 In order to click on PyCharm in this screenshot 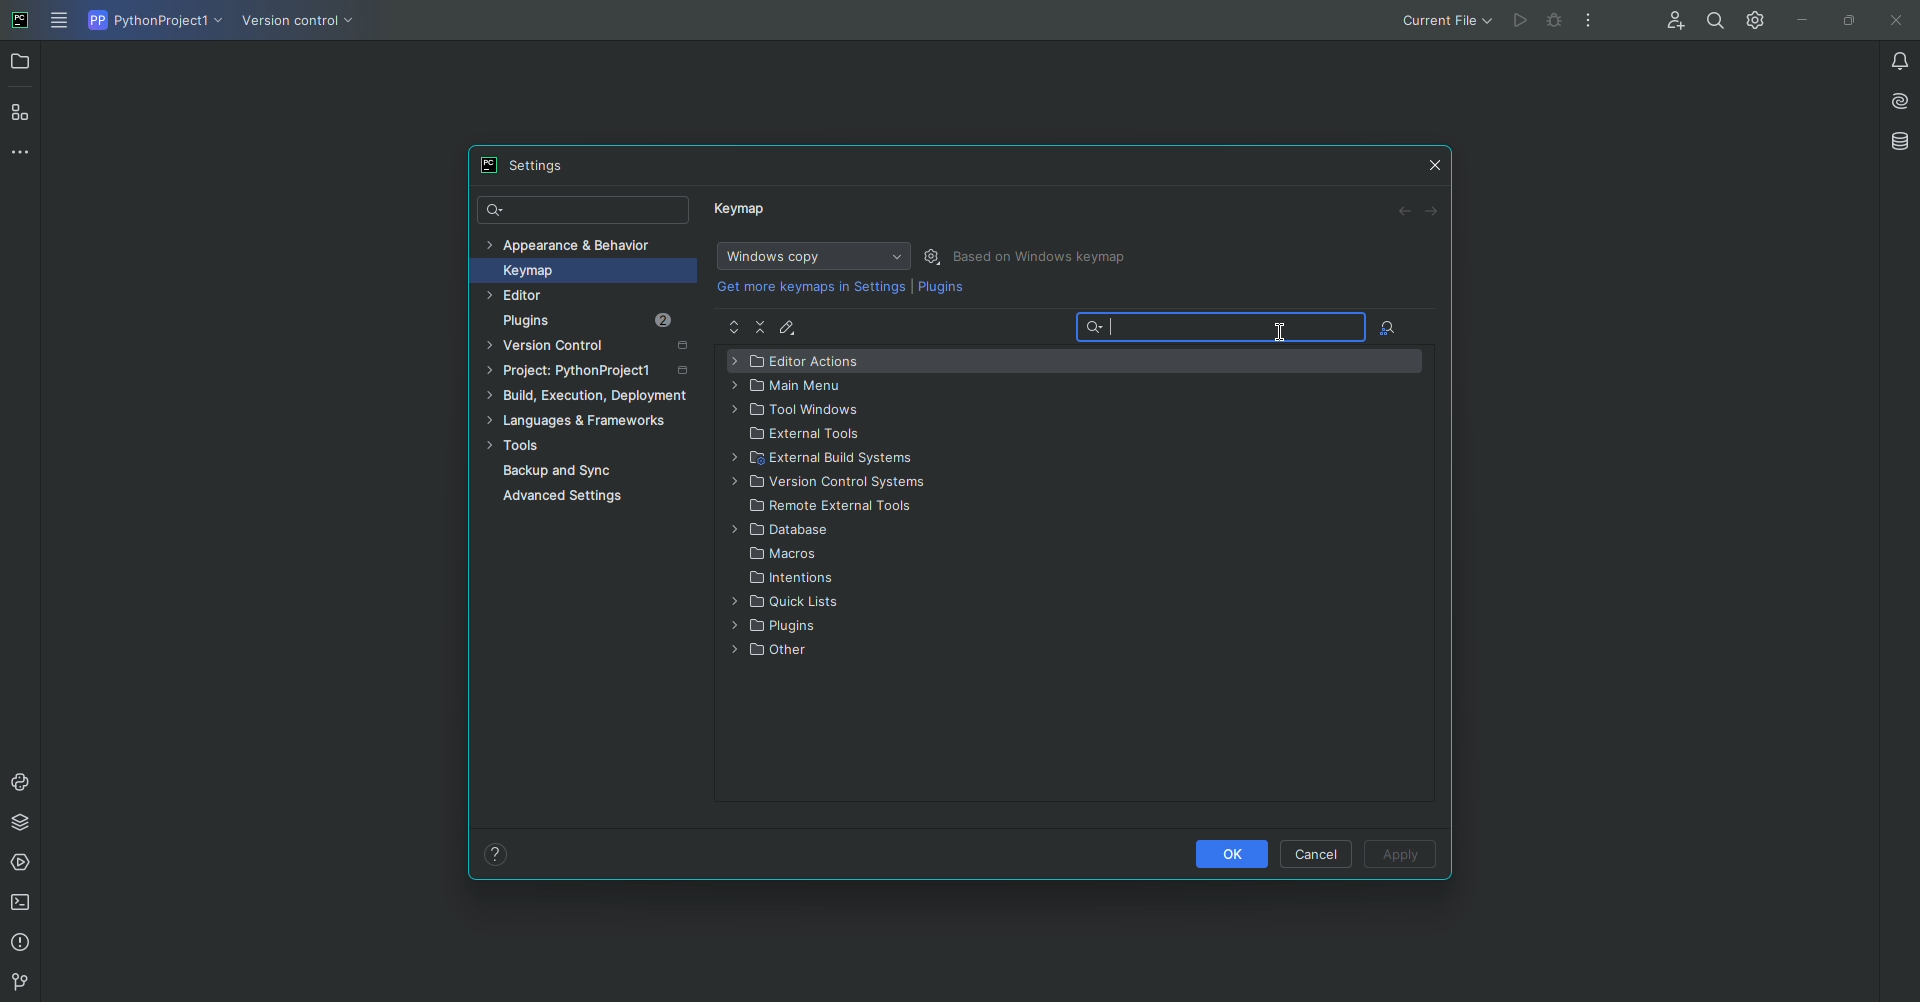, I will do `click(21, 22)`.